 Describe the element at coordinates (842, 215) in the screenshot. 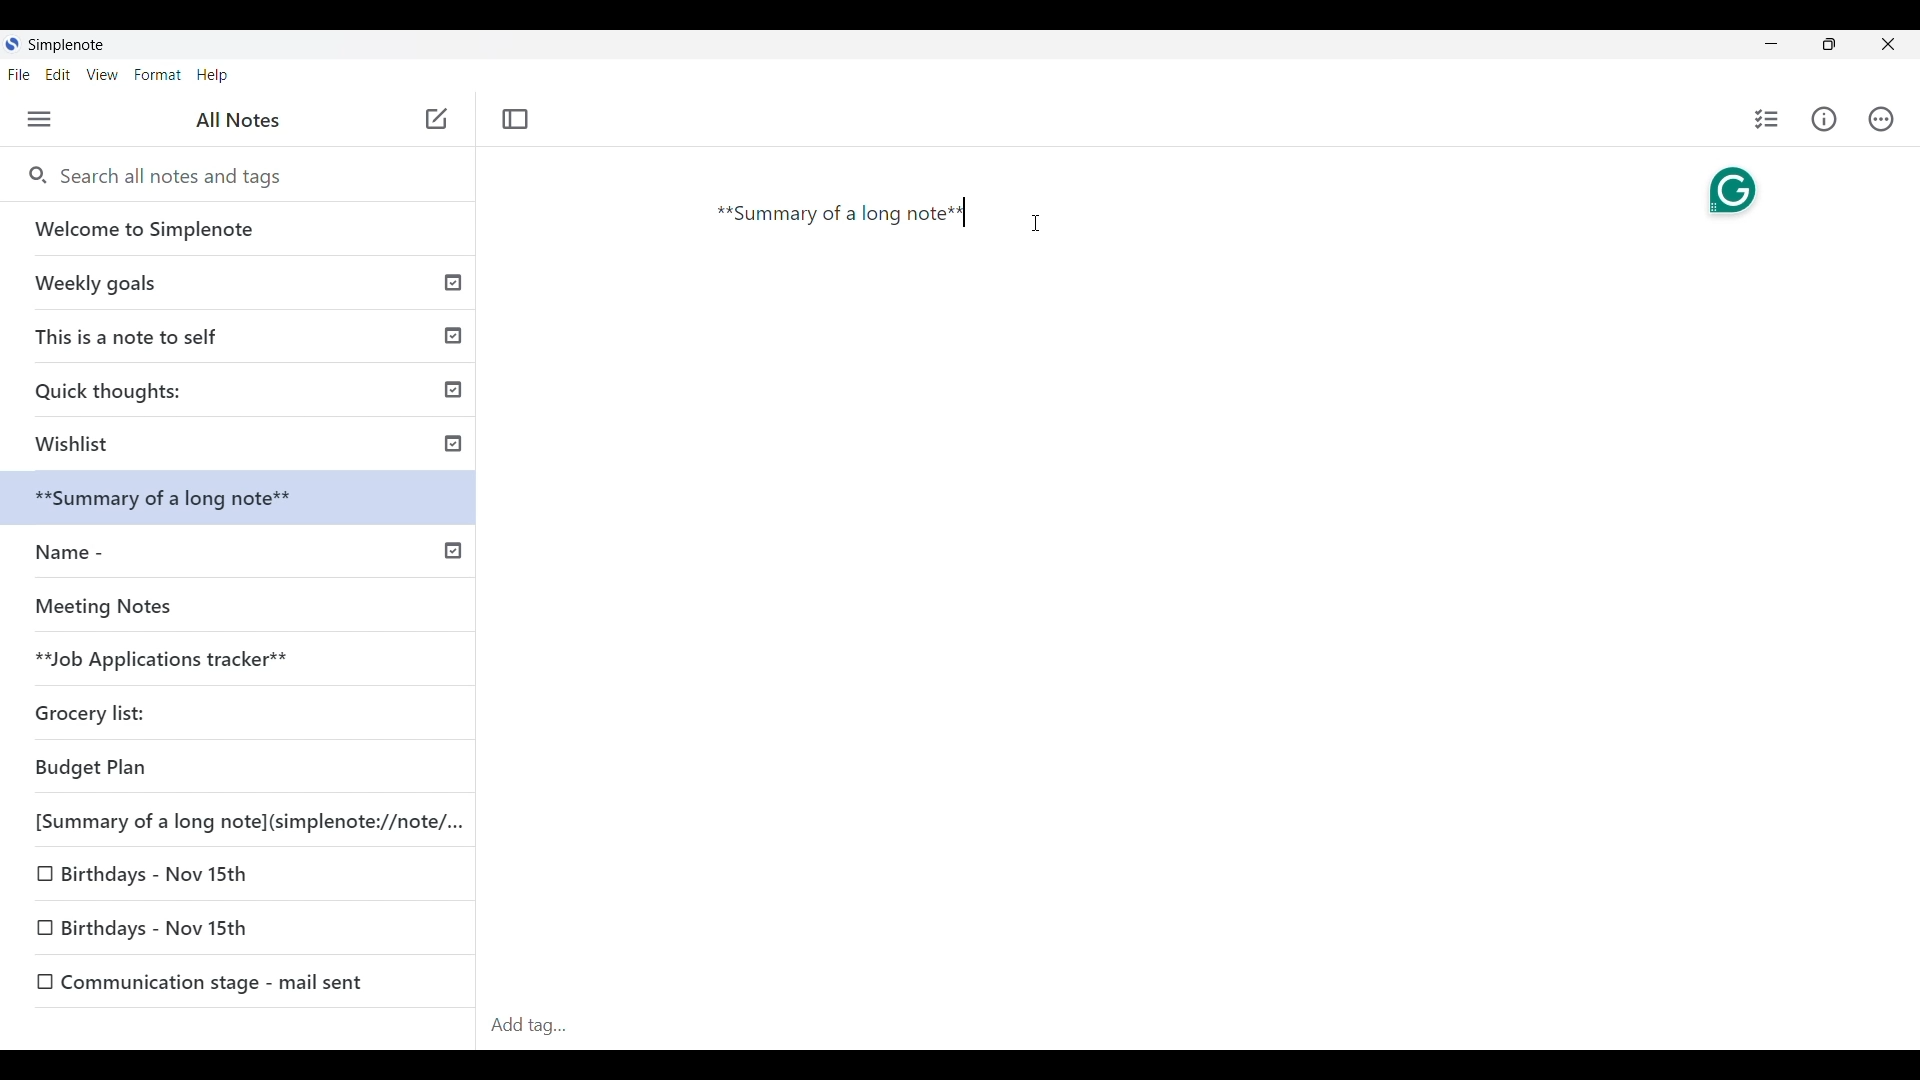

I see `Summary of a long note` at that location.